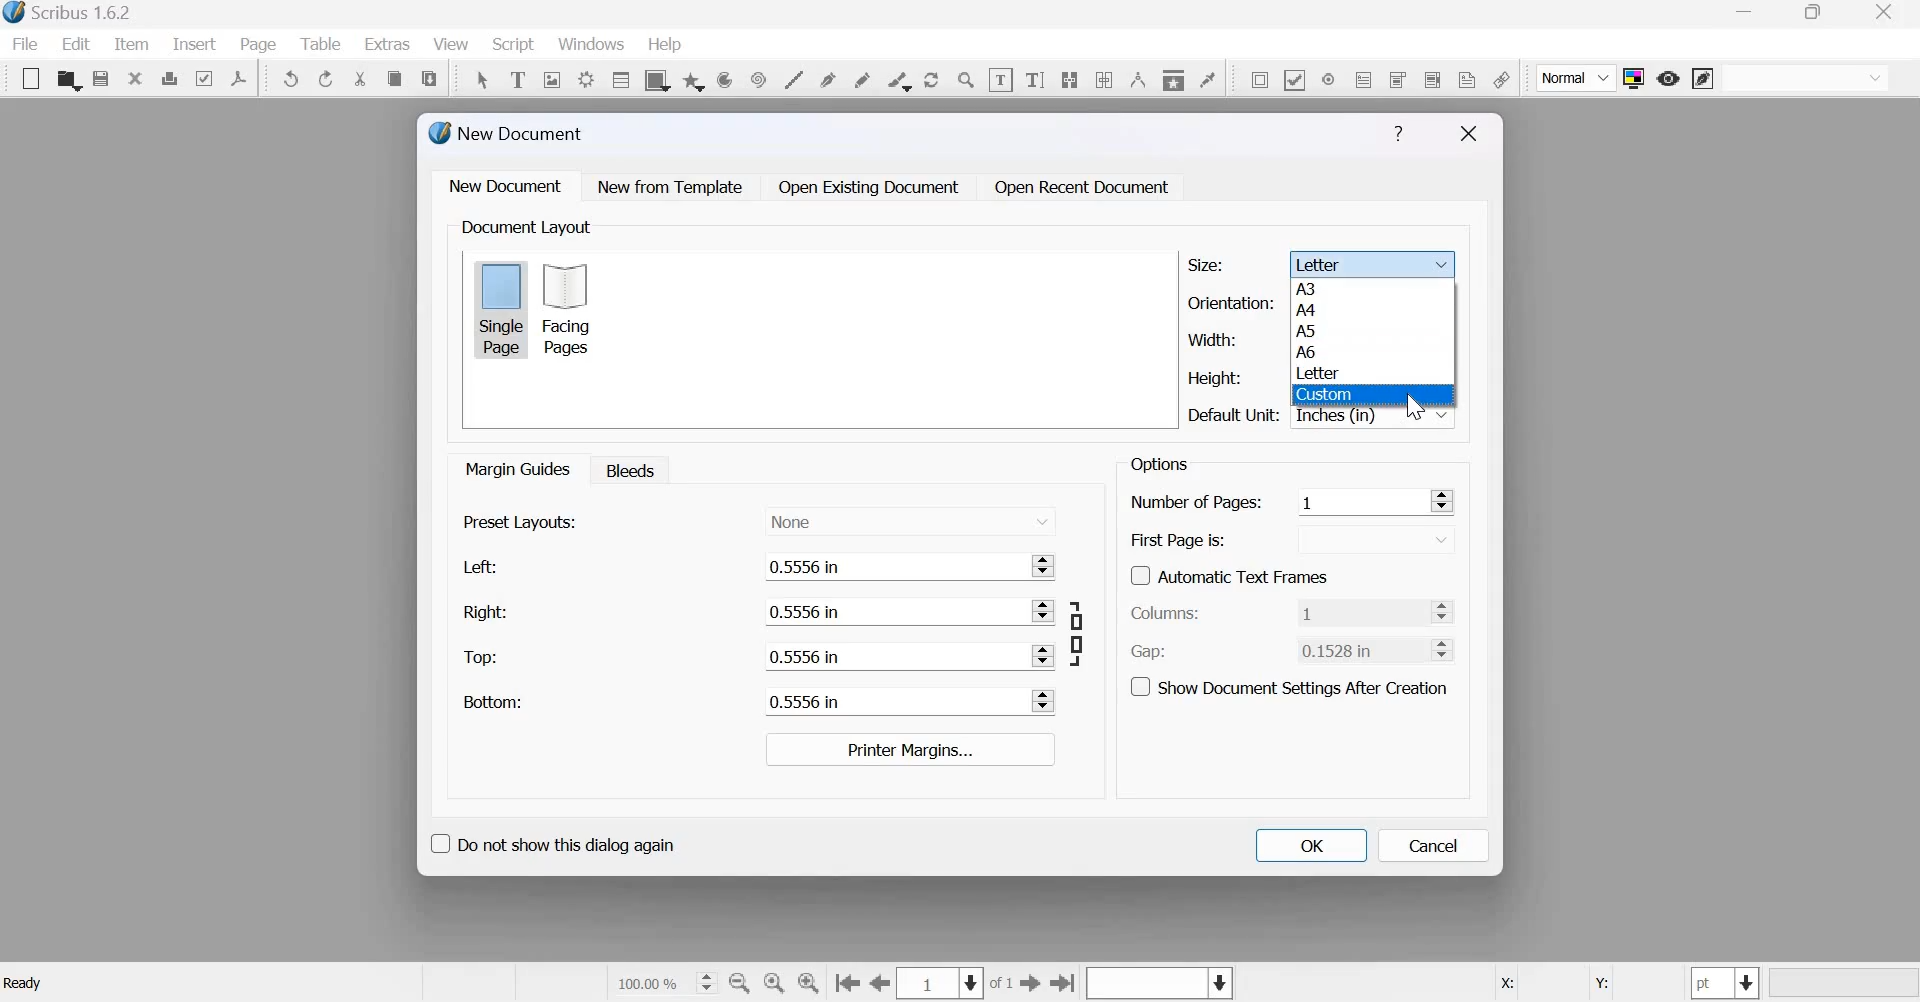 This screenshot has height=1002, width=1920. Describe the element at coordinates (361, 79) in the screenshot. I see `cut` at that location.